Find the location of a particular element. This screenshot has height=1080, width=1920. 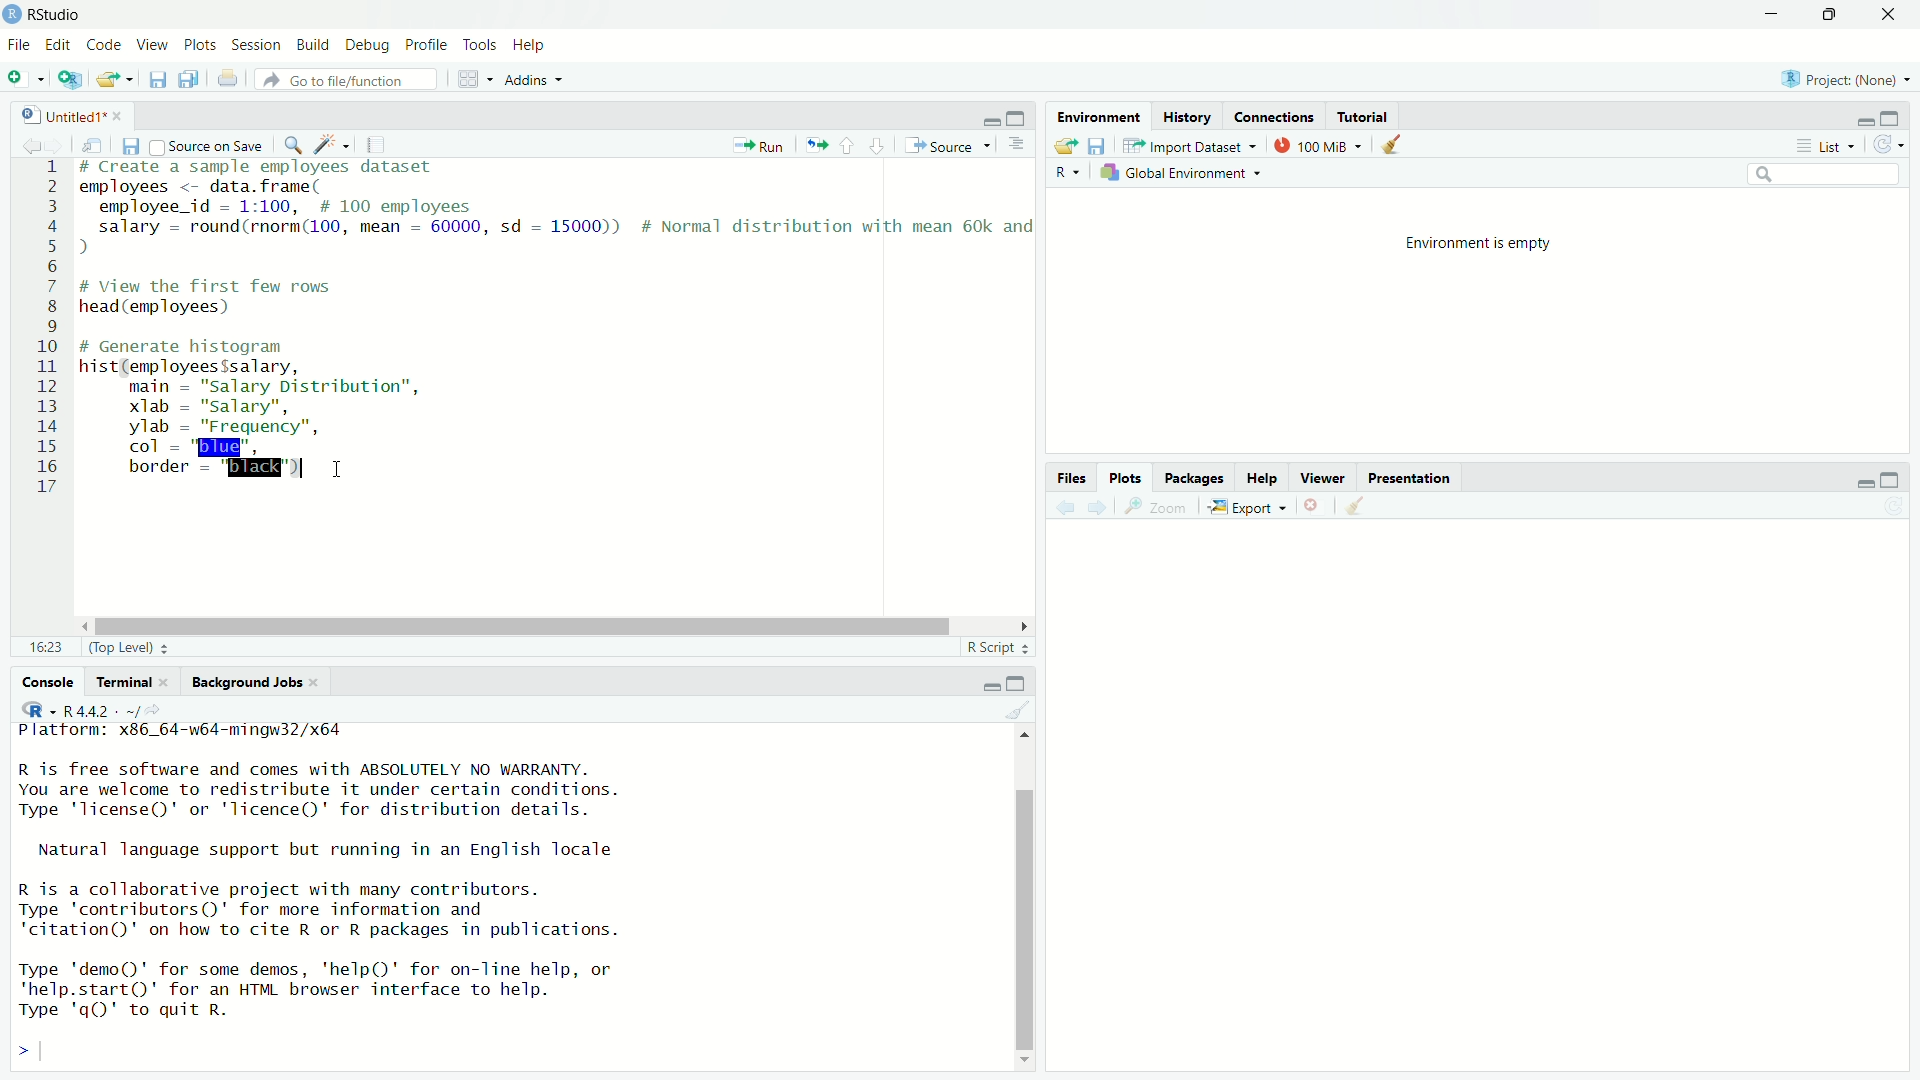

R is located at coordinates (1068, 173).